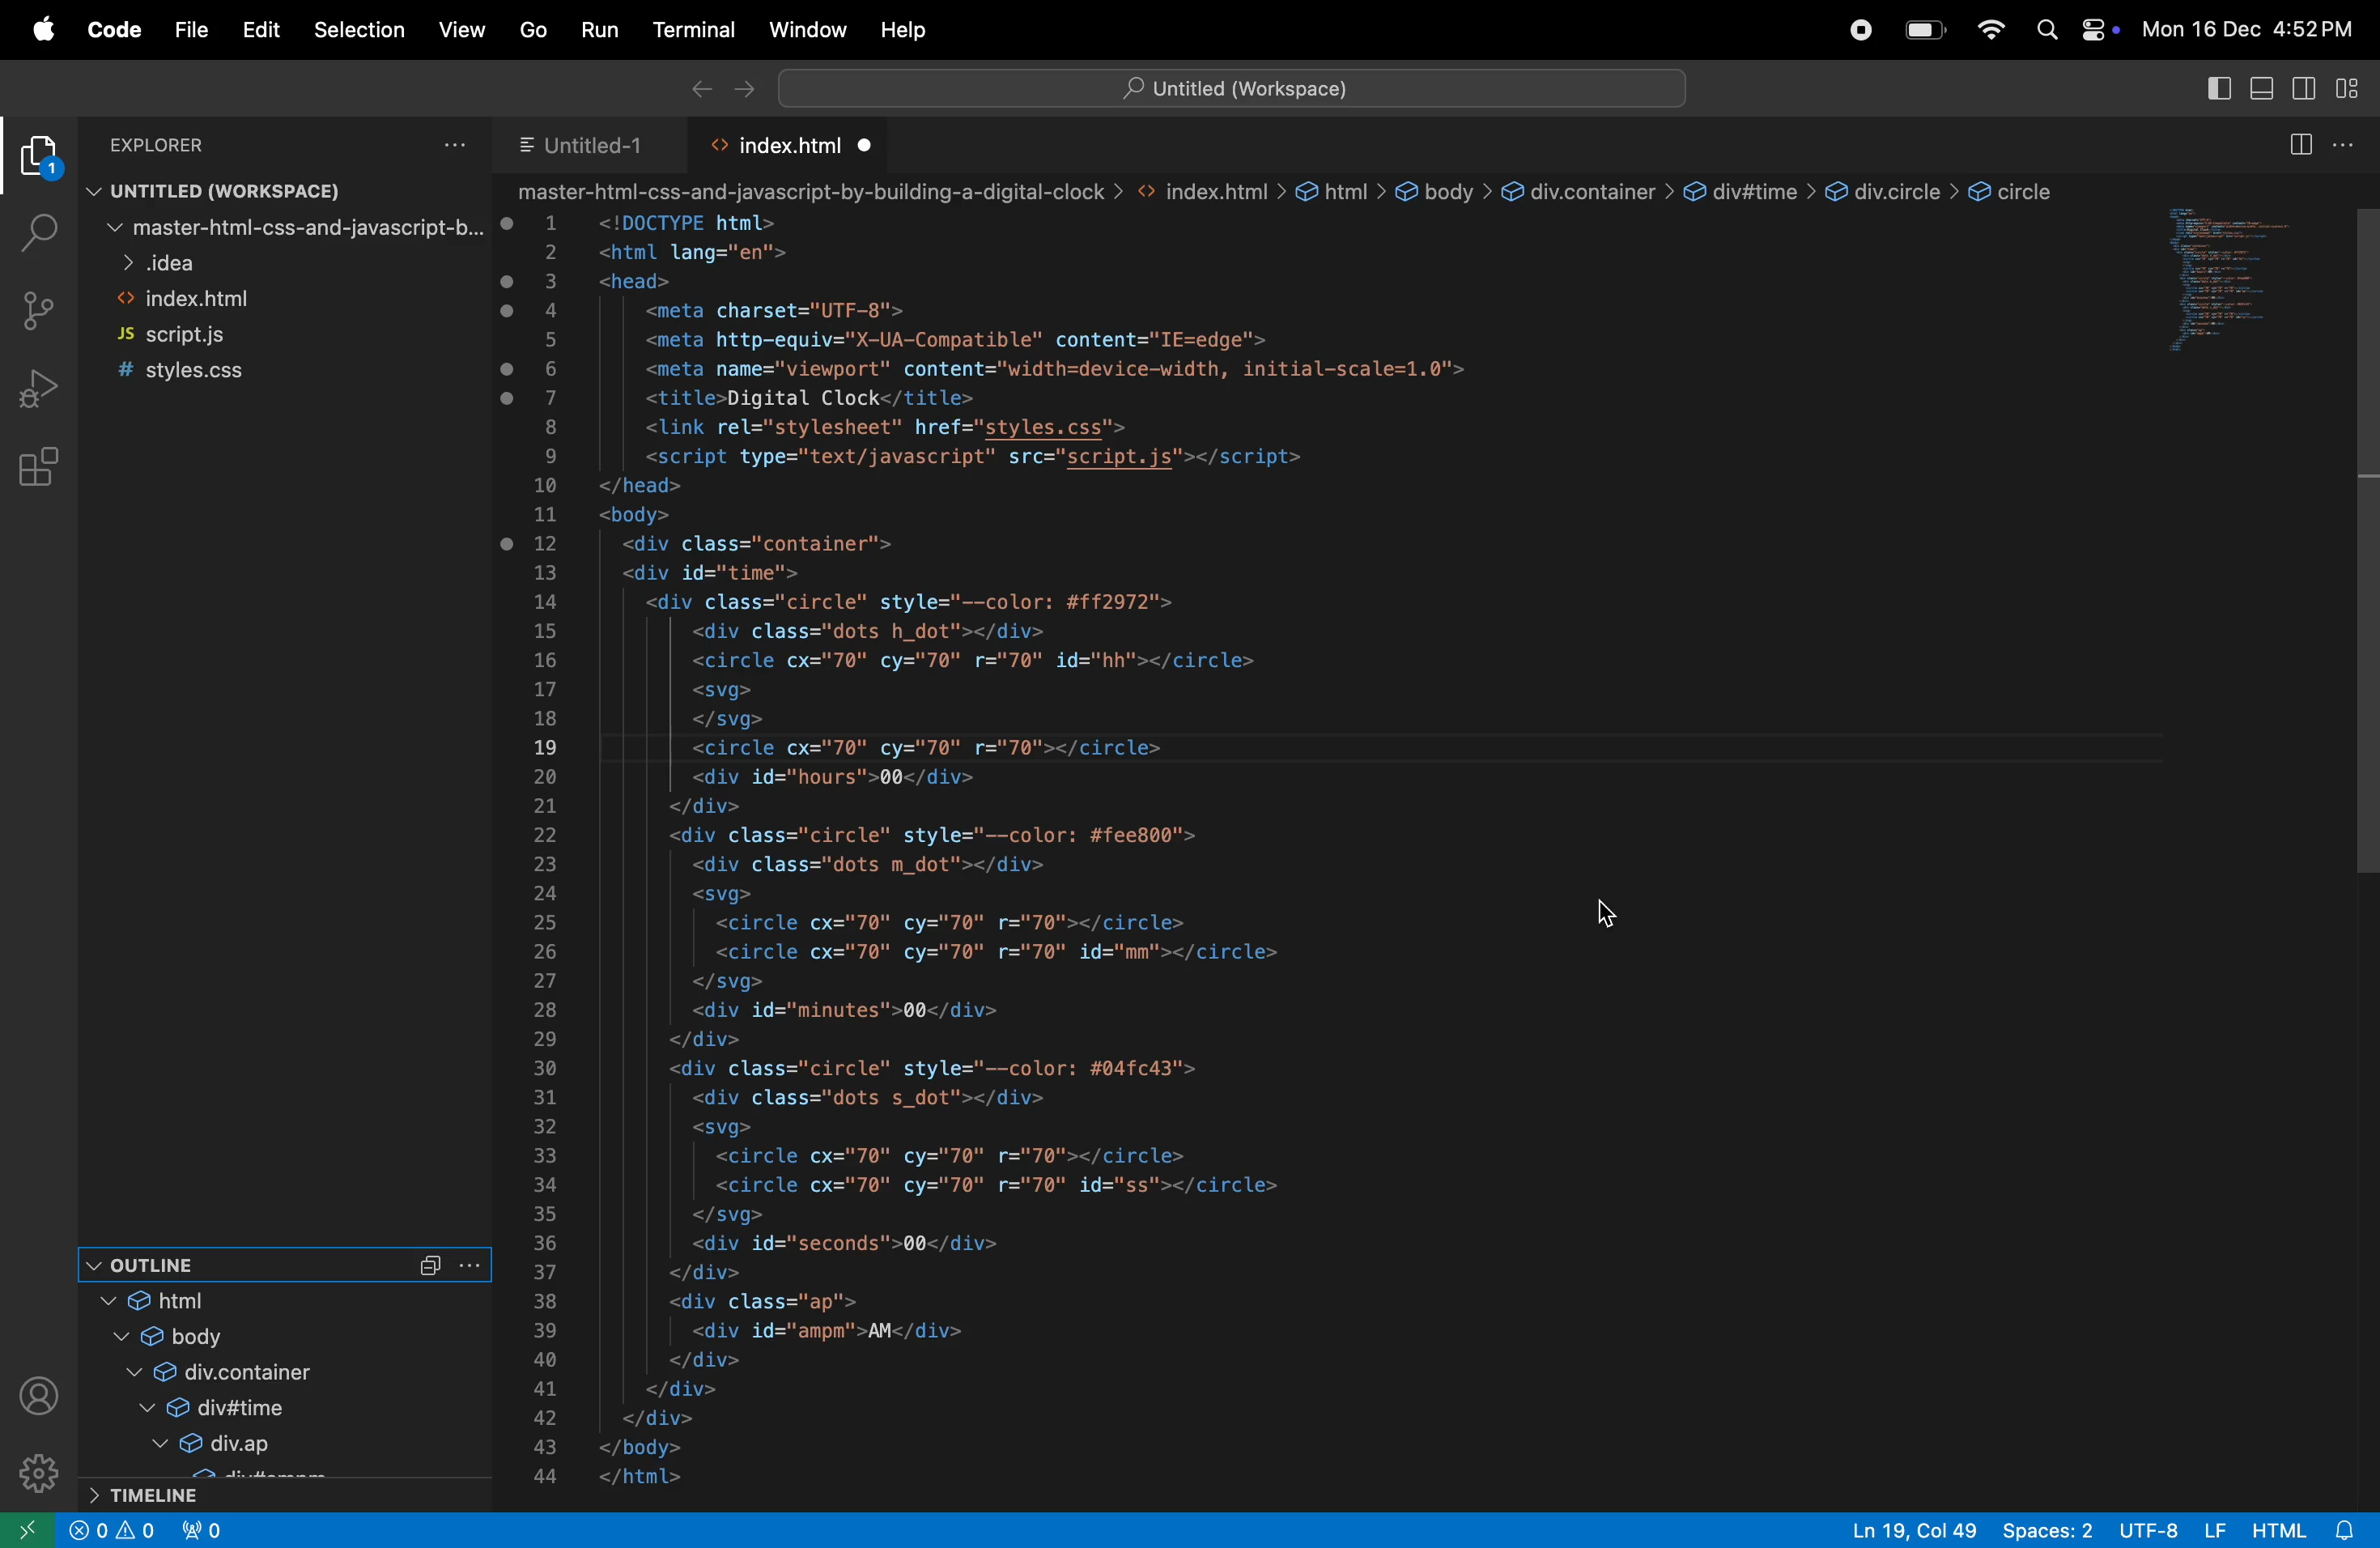 The width and height of the screenshot is (2380, 1548). I want to click on search bar, so click(1240, 86).